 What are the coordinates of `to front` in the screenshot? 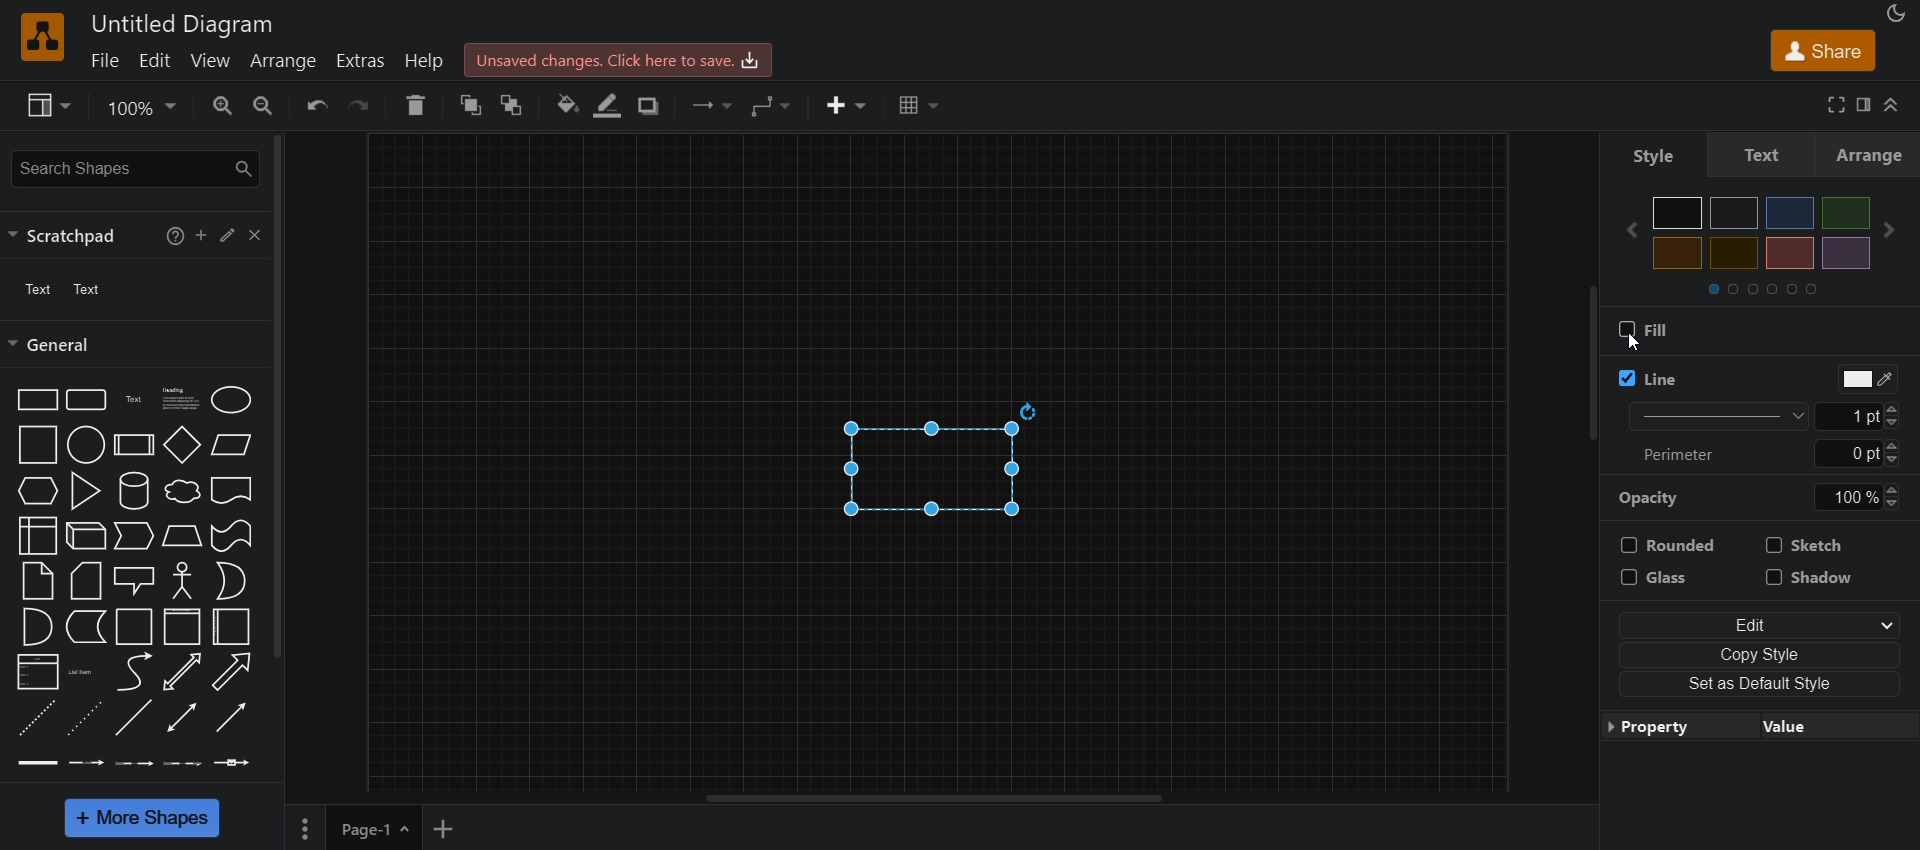 It's located at (514, 102).